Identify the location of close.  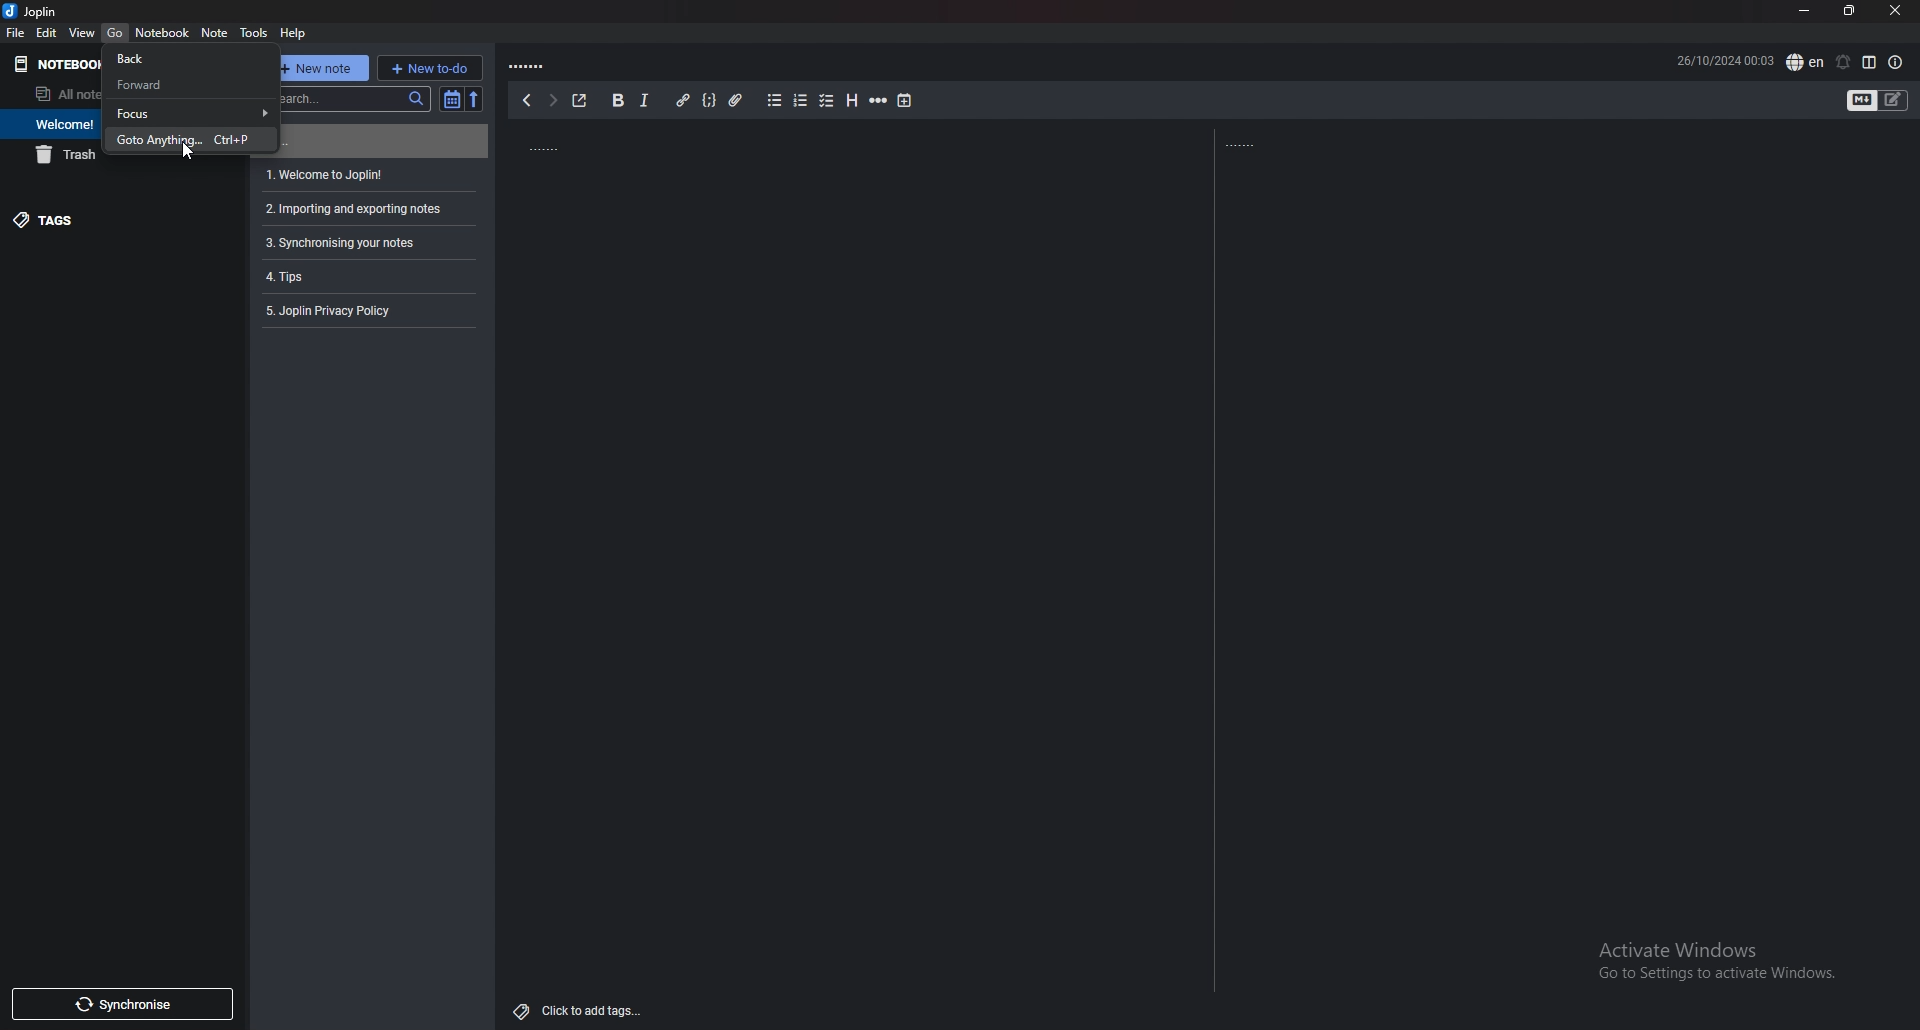
(1897, 10).